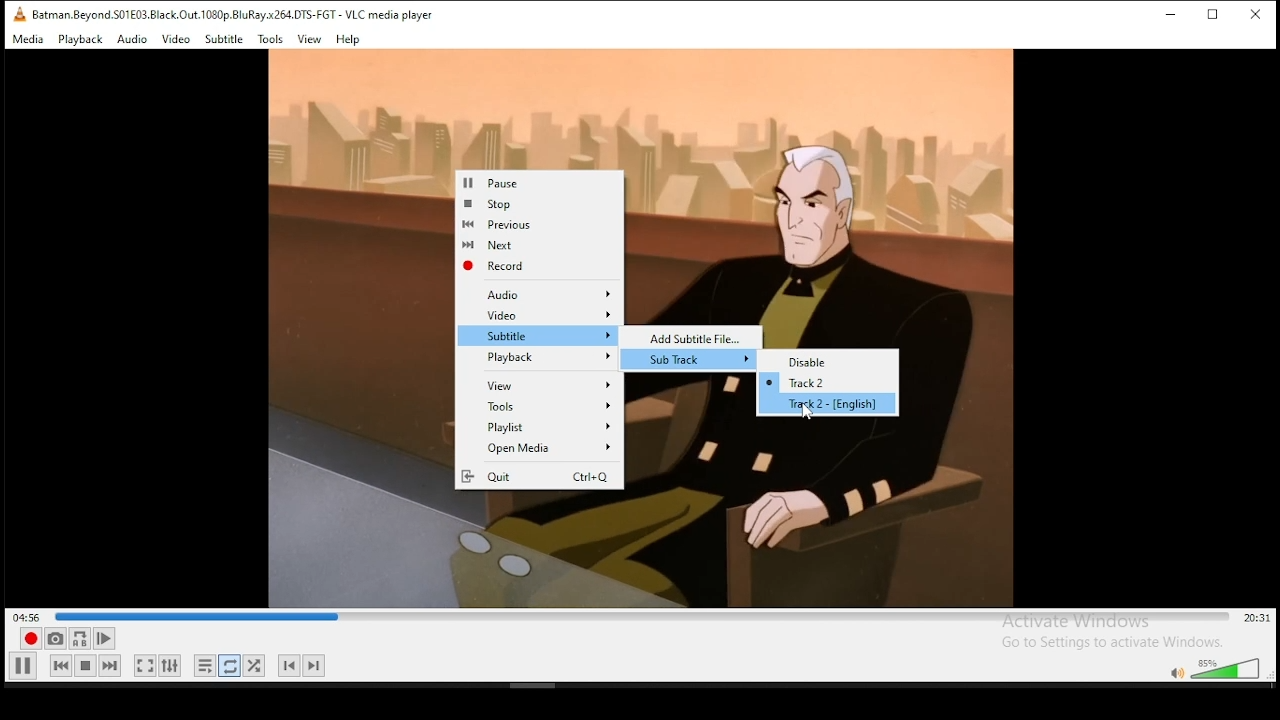  Describe the element at coordinates (1255, 15) in the screenshot. I see `close` at that location.